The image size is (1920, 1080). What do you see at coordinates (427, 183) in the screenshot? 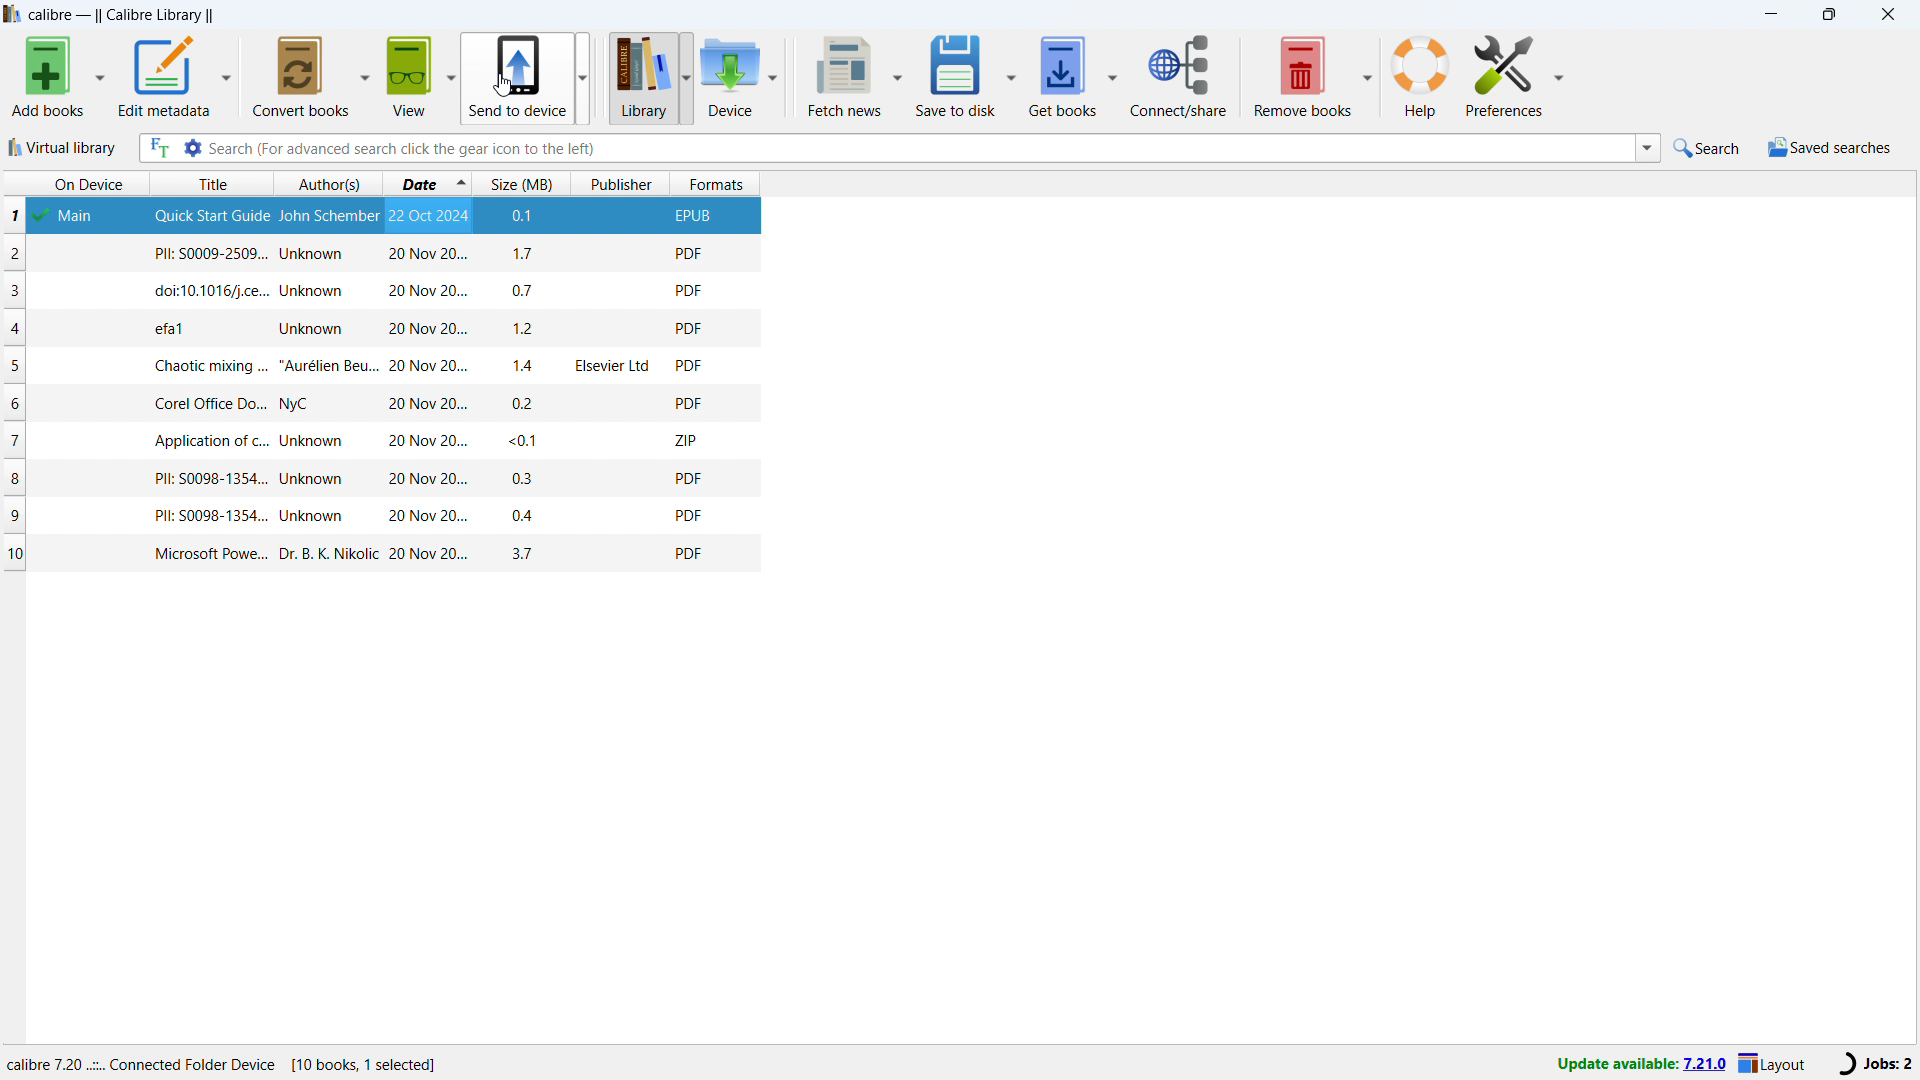
I see `sort by date` at bounding box center [427, 183].